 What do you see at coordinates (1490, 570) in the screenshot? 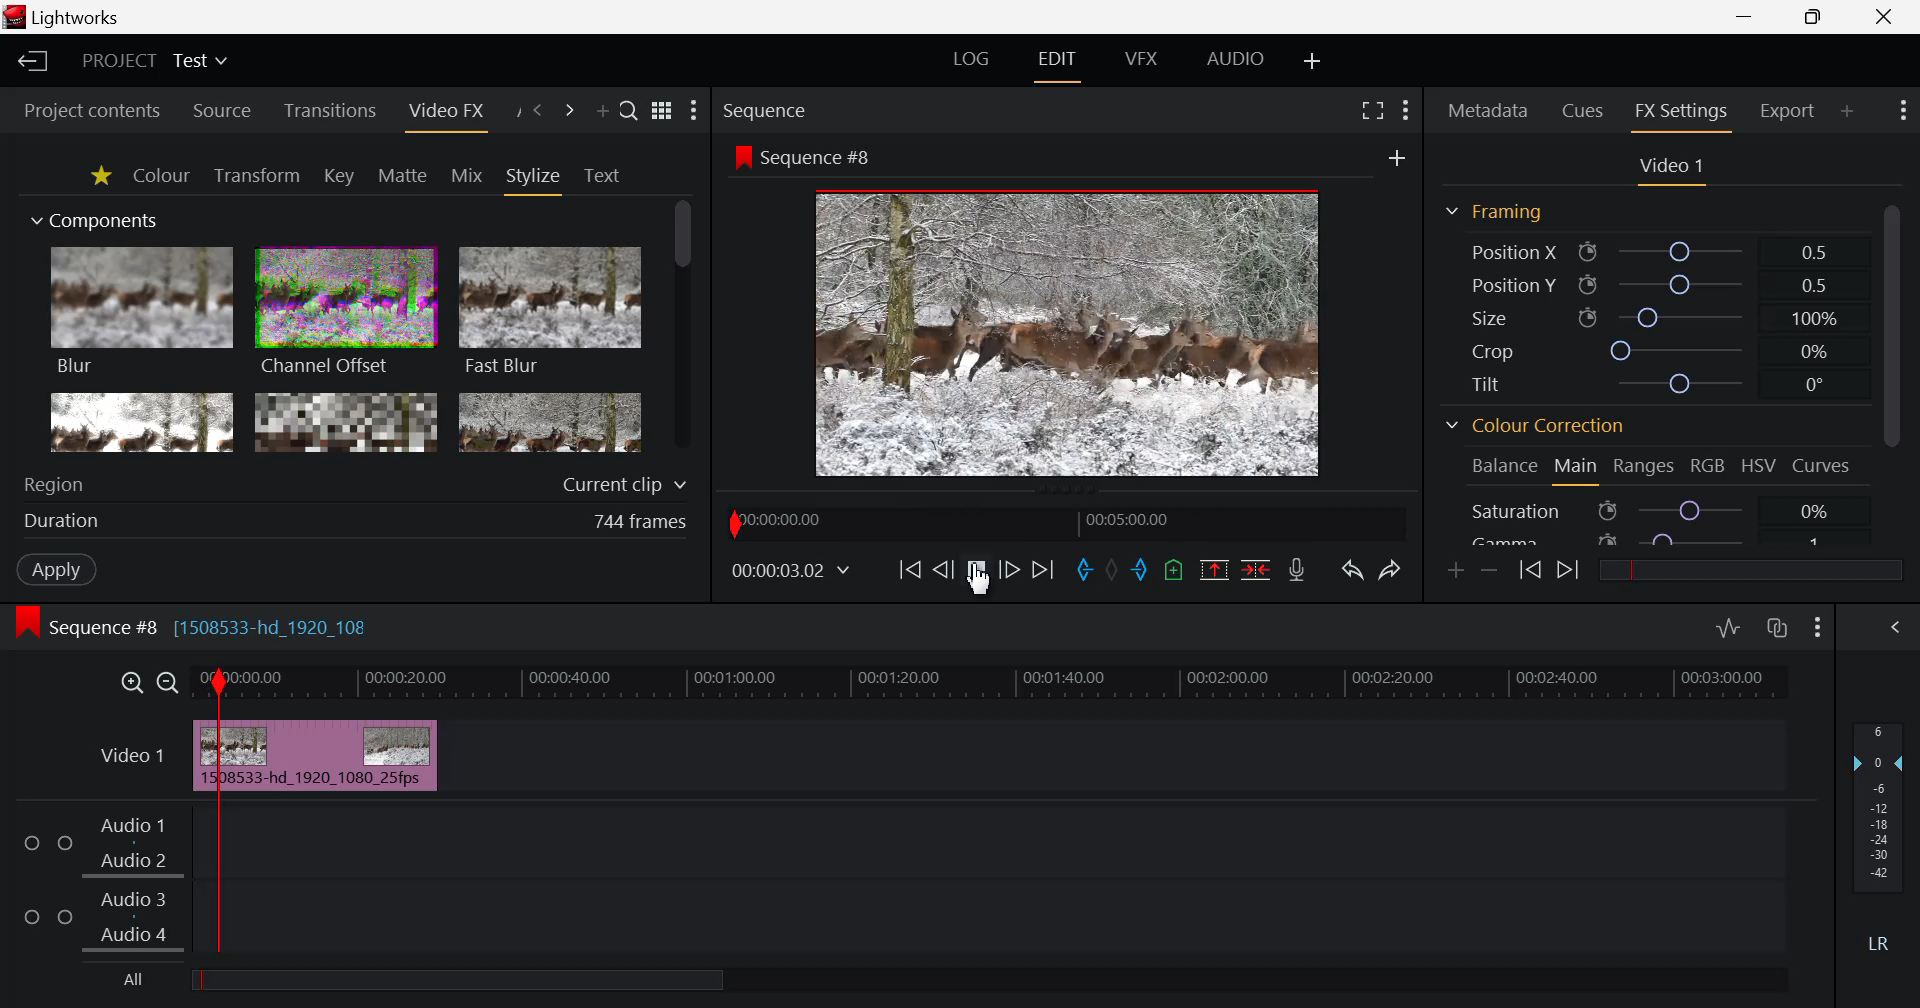
I see `Remove keyframe` at bounding box center [1490, 570].